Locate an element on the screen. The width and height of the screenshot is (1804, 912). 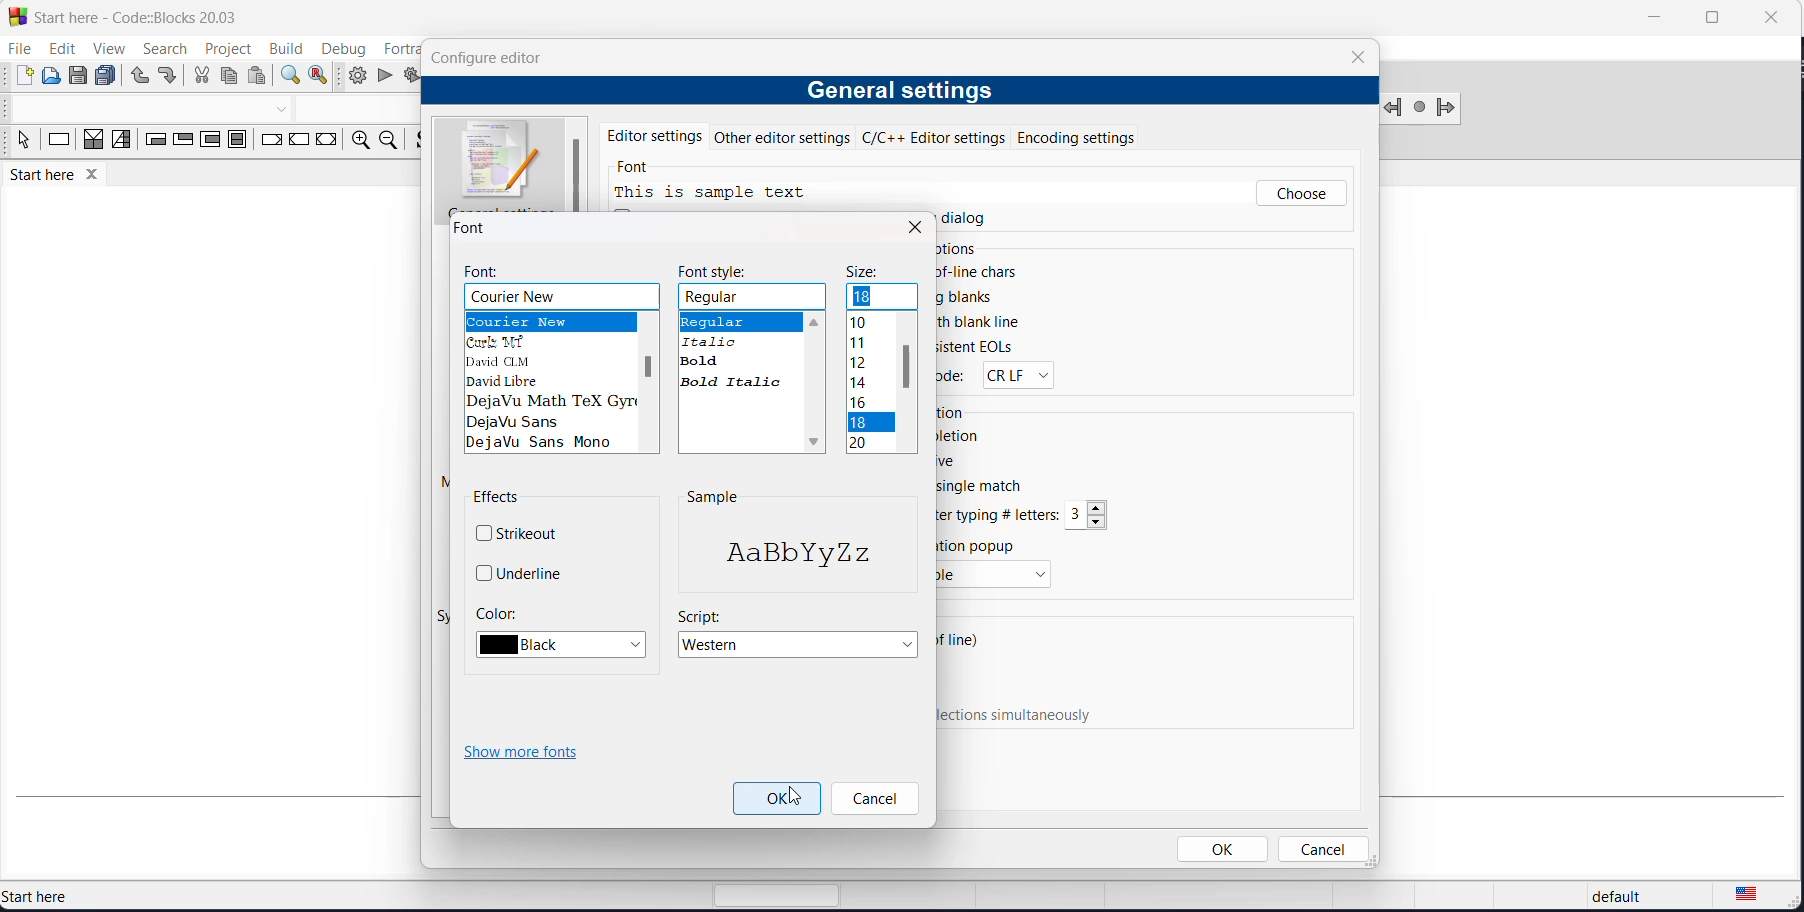
font style options is located at coordinates (740, 350).